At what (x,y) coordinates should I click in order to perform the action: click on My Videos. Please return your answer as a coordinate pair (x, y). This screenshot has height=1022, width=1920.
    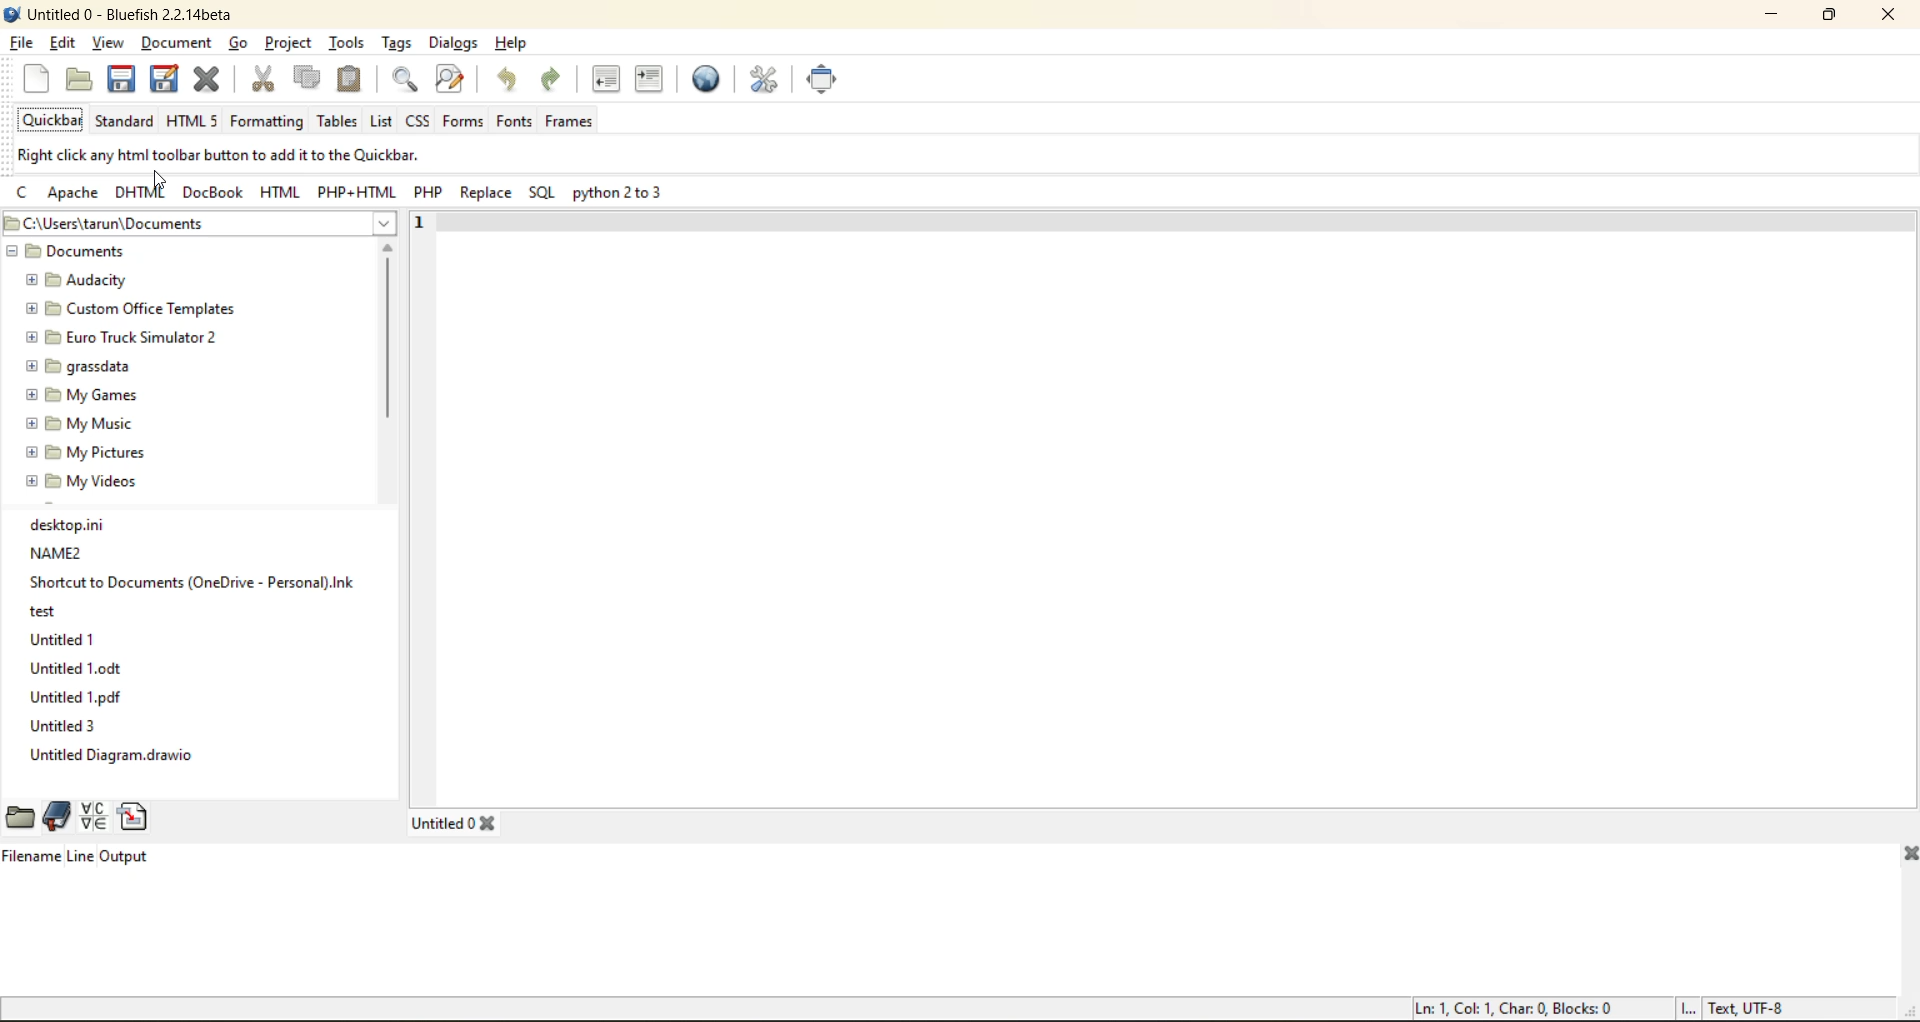
    Looking at the image, I should click on (85, 481).